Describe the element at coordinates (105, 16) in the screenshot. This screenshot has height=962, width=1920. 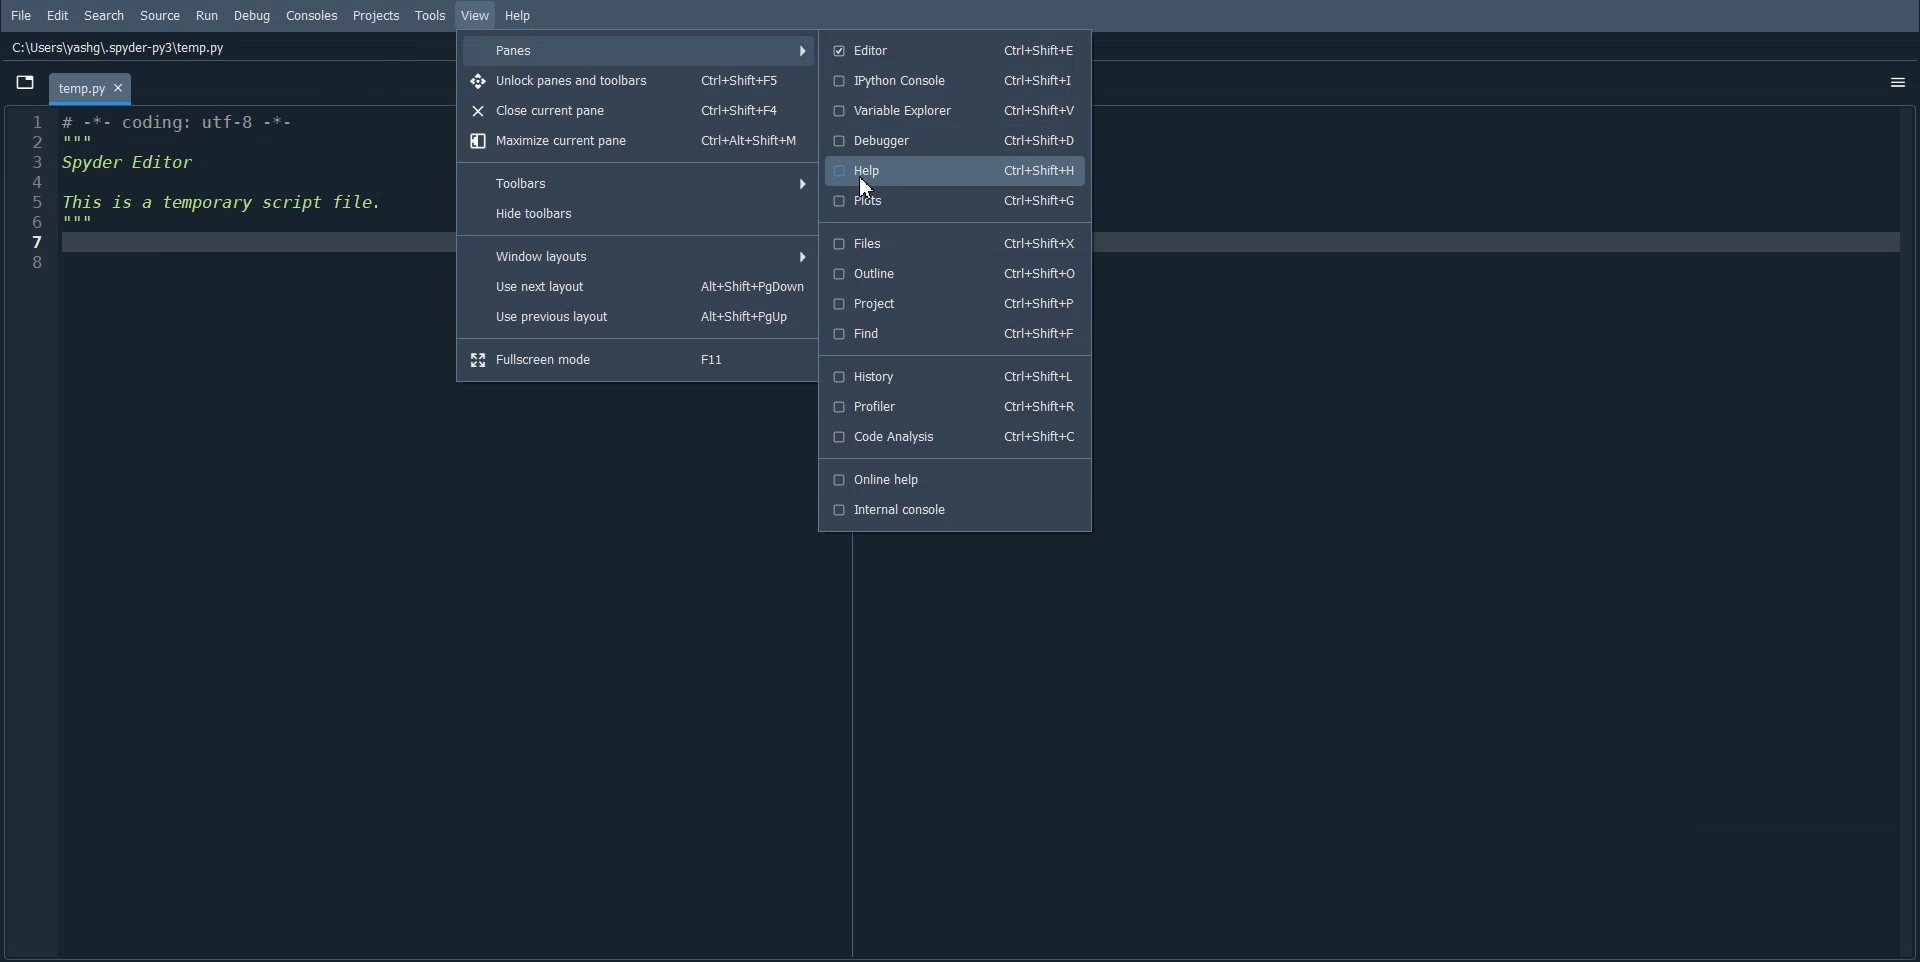
I see `Search` at that location.